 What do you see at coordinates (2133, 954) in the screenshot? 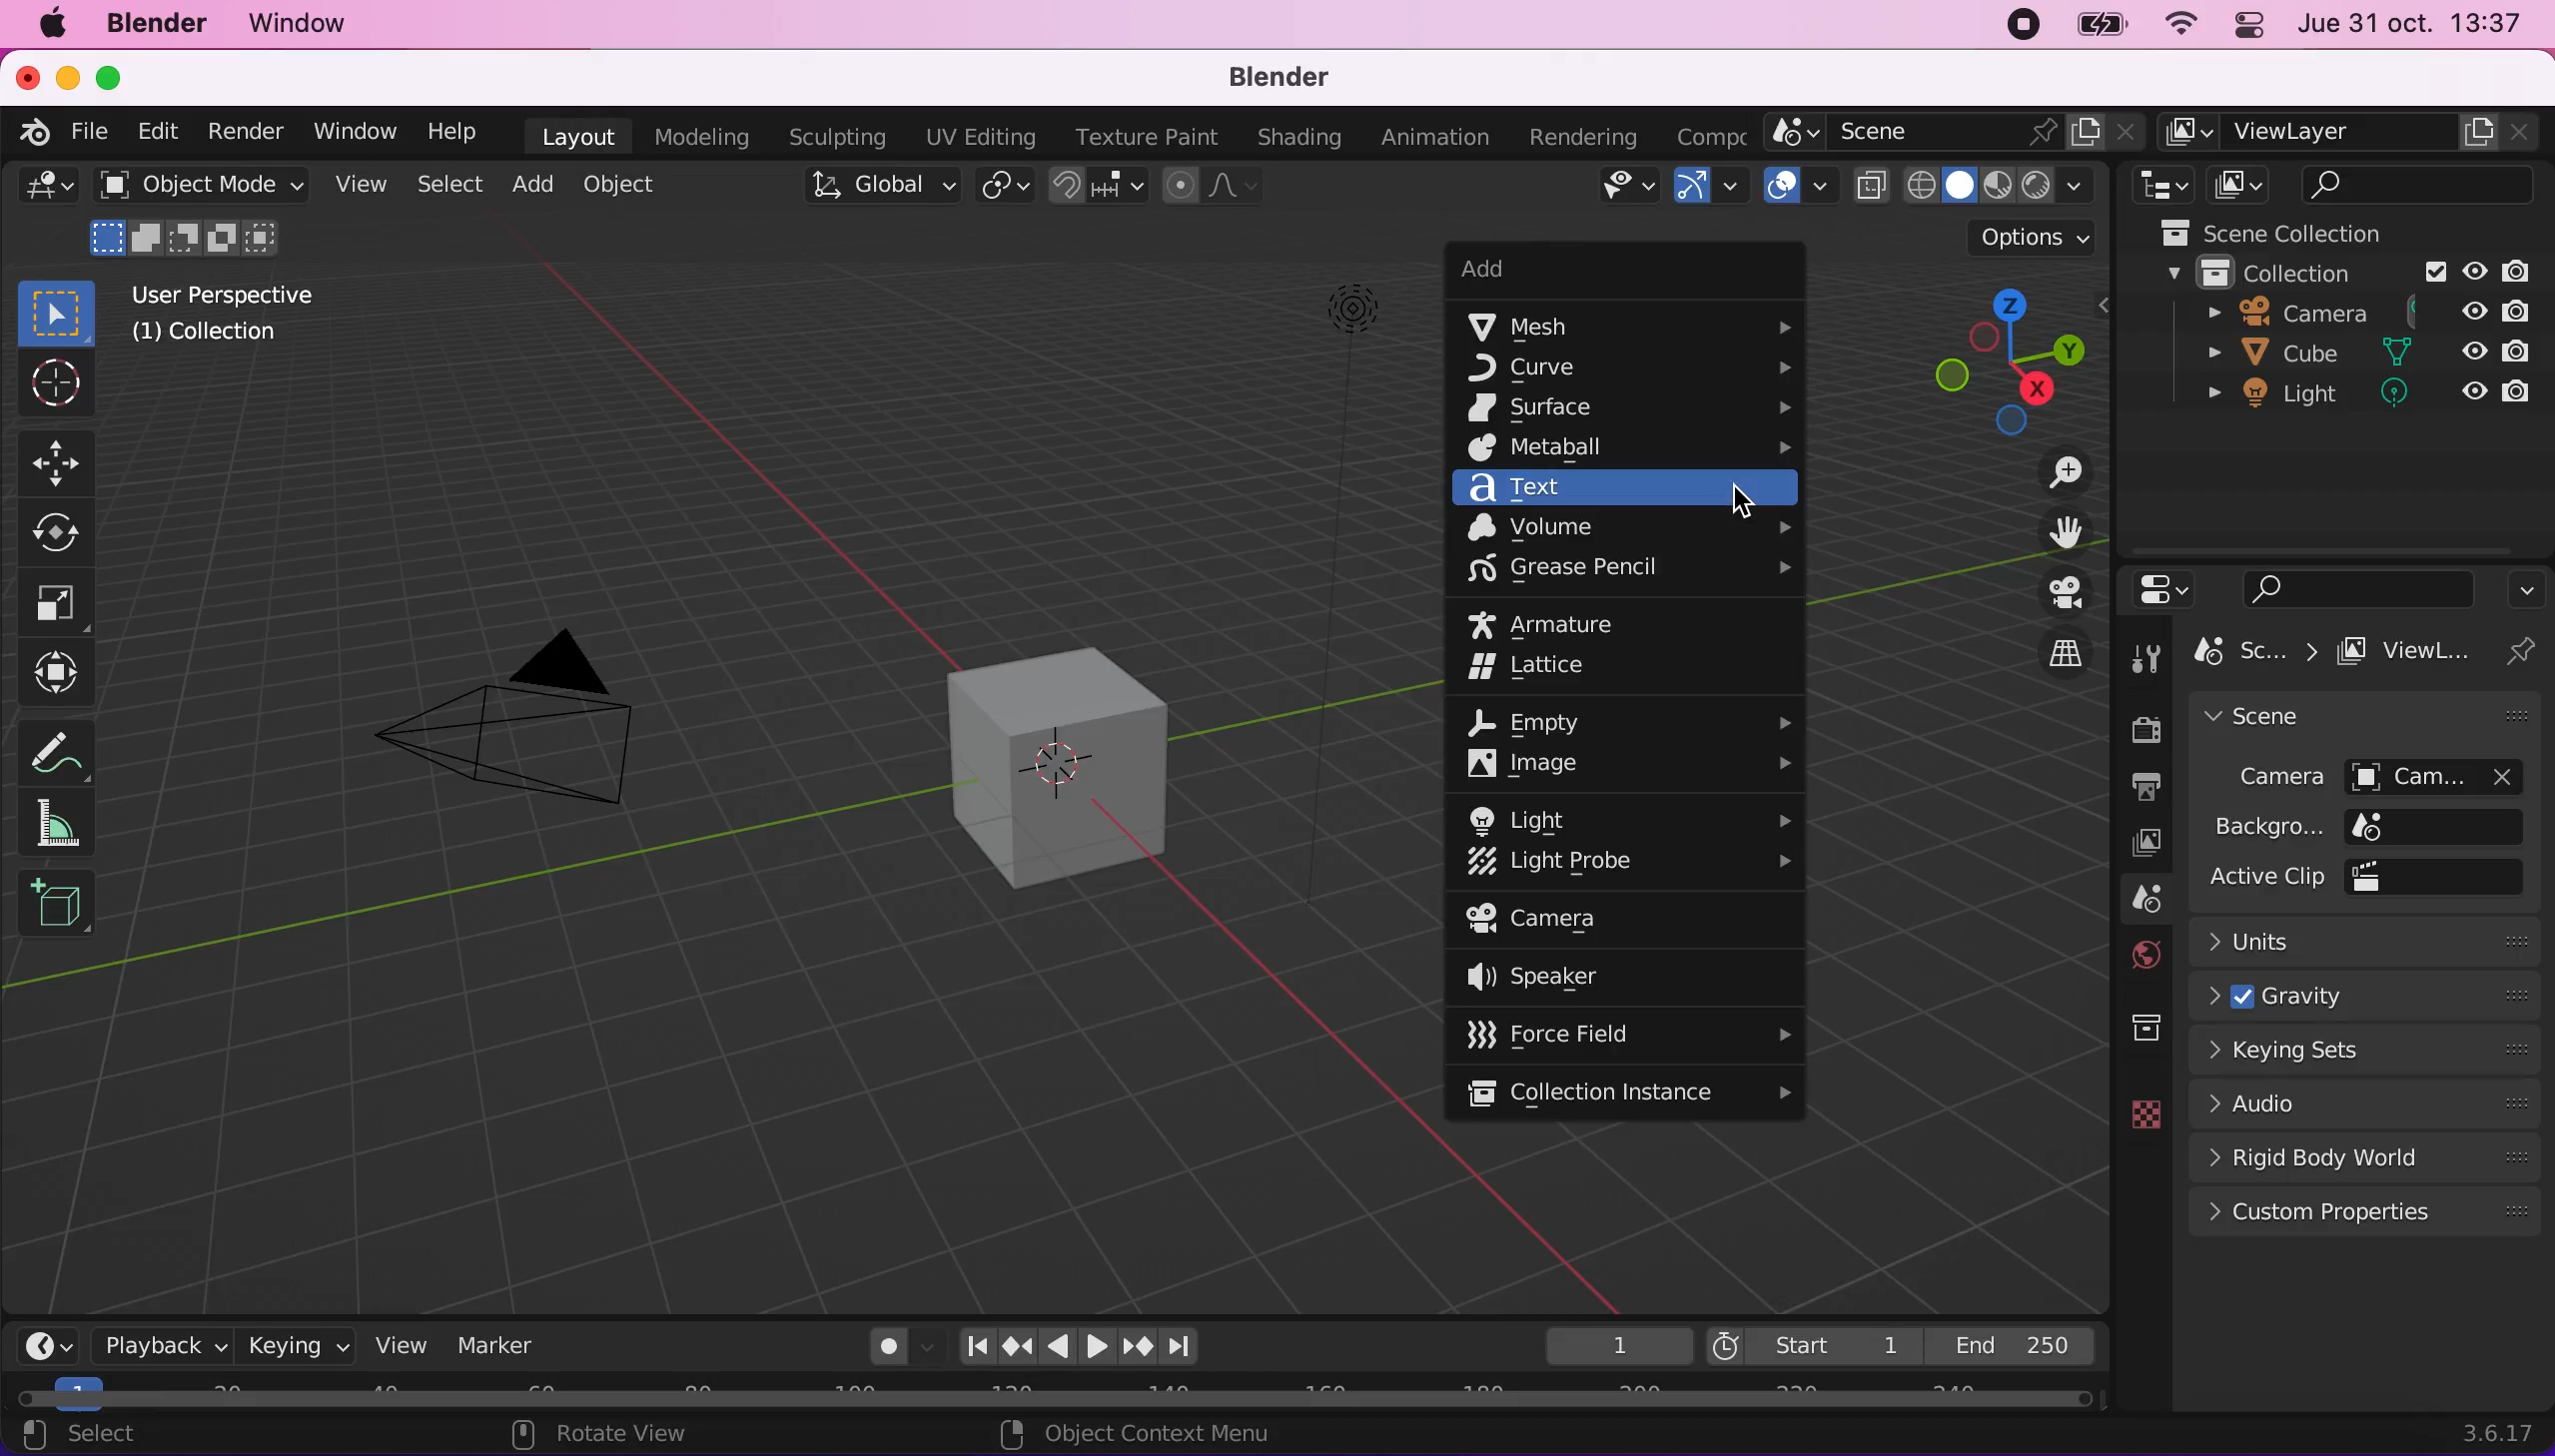
I see `world` at bounding box center [2133, 954].